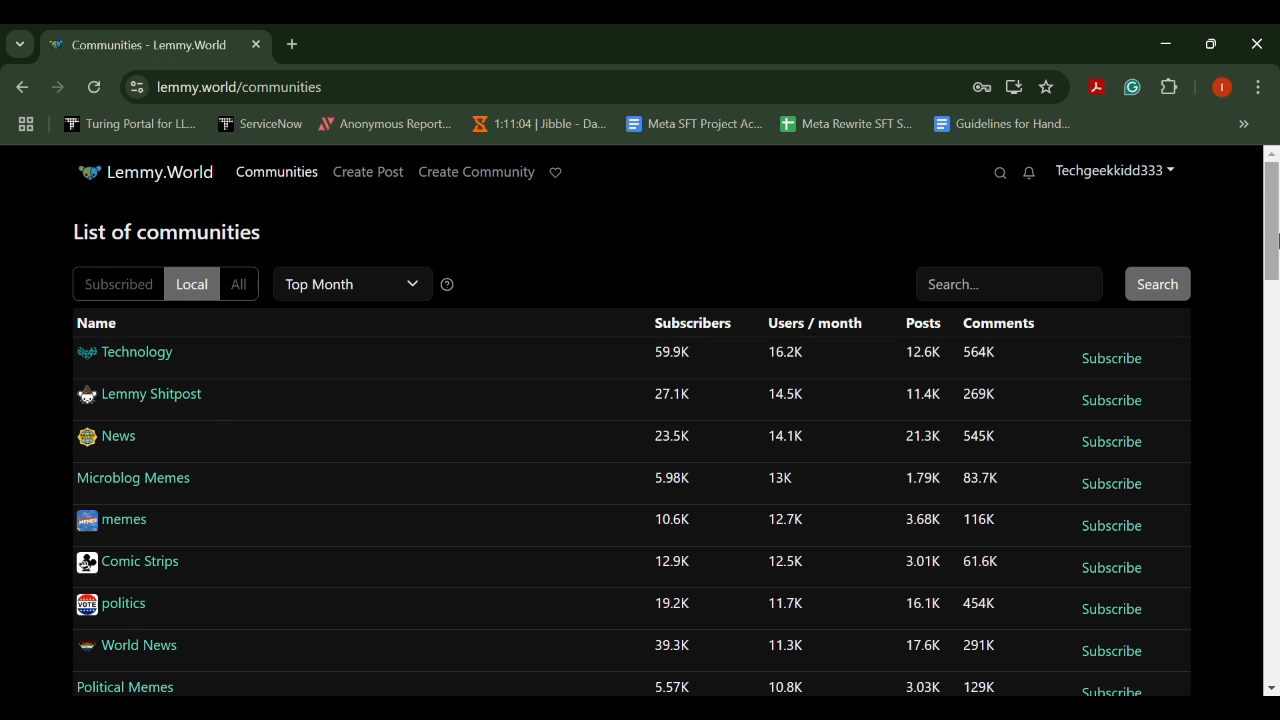 This screenshot has height=720, width=1280. I want to click on 21.3K, so click(922, 438).